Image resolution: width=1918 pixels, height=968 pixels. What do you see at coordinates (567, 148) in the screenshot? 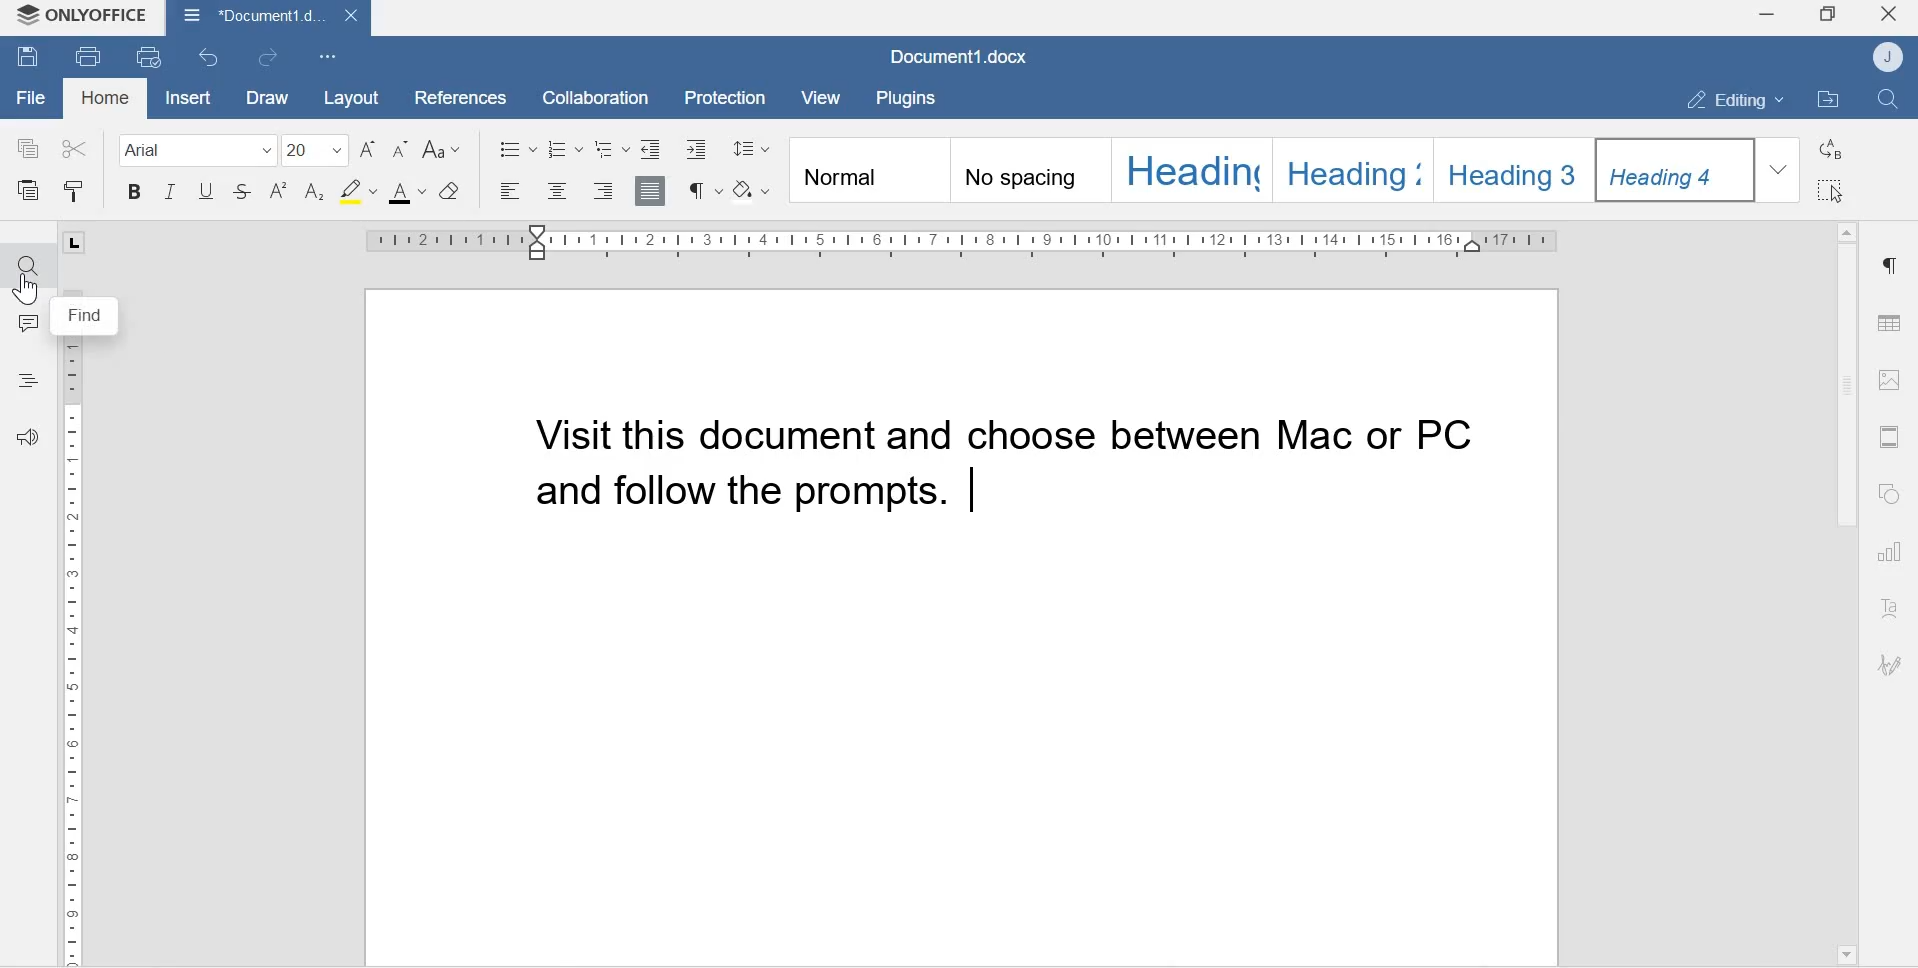
I see `Numbering` at bounding box center [567, 148].